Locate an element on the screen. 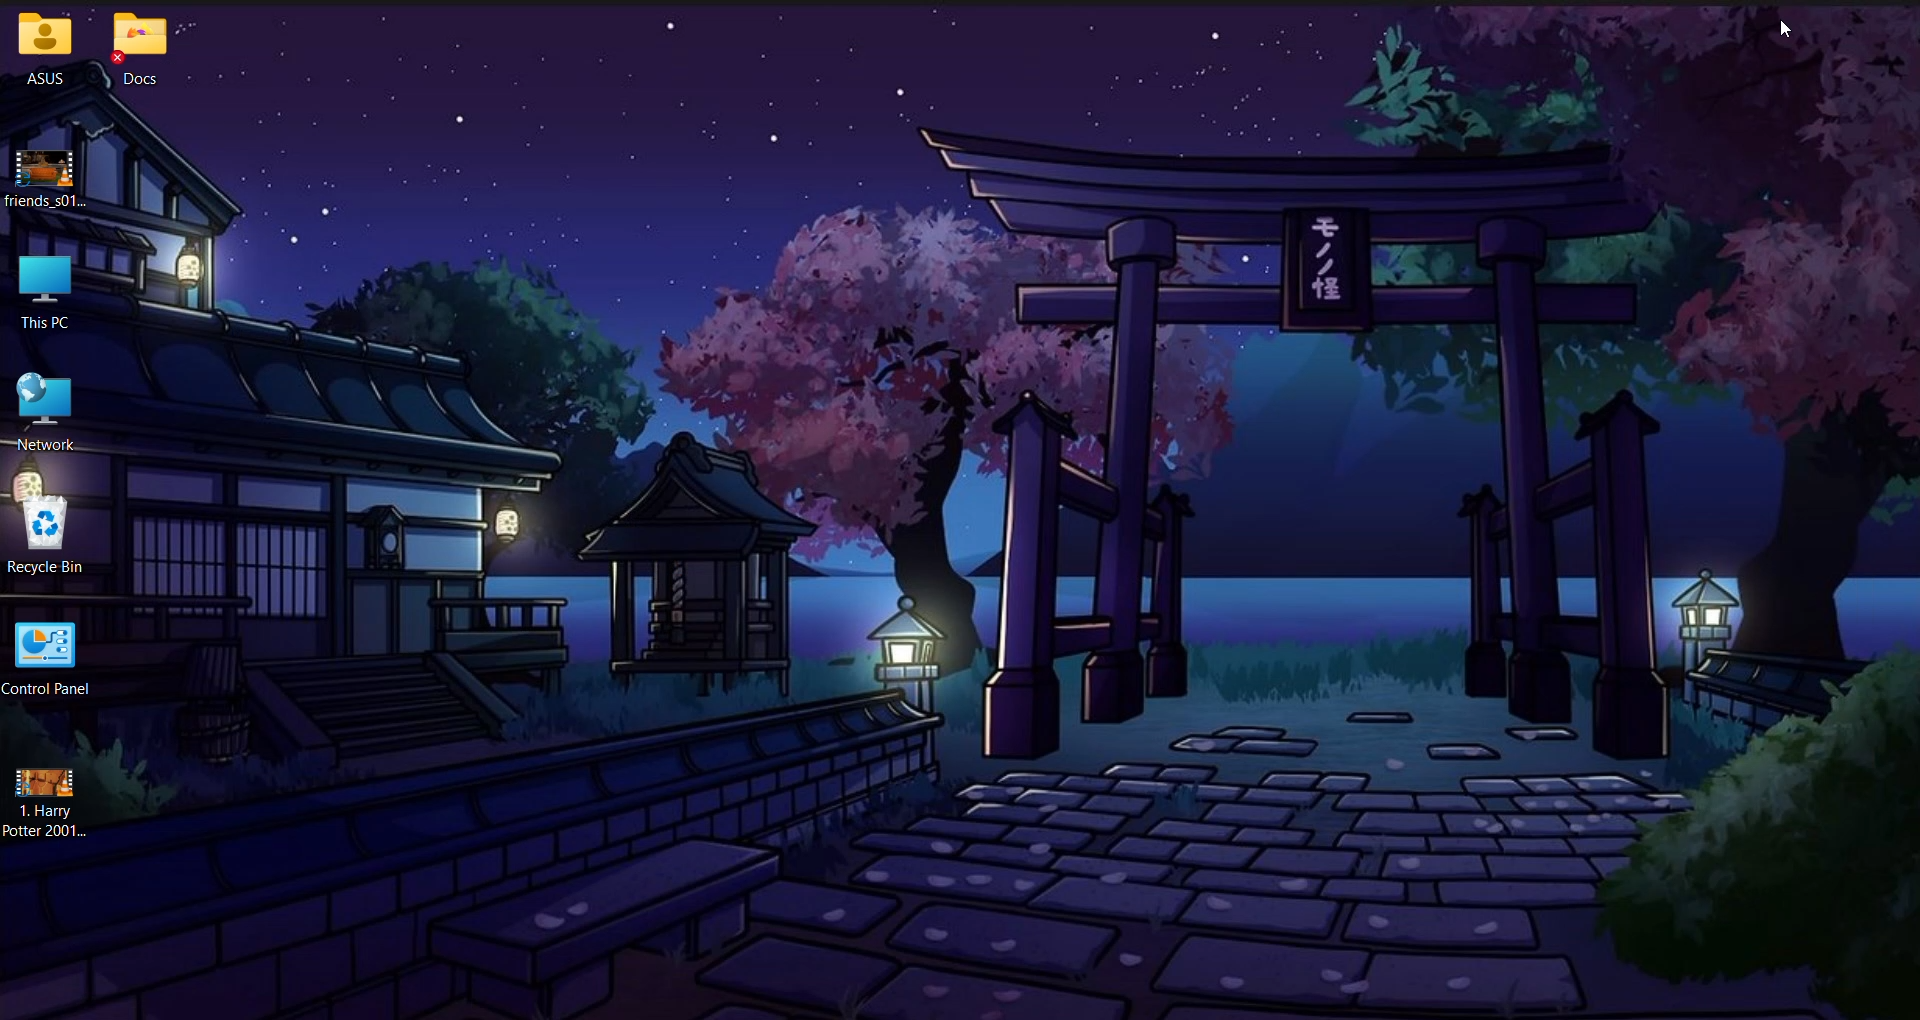 The image size is (1920, 1020). Docs is located at coordinates (140, 49).